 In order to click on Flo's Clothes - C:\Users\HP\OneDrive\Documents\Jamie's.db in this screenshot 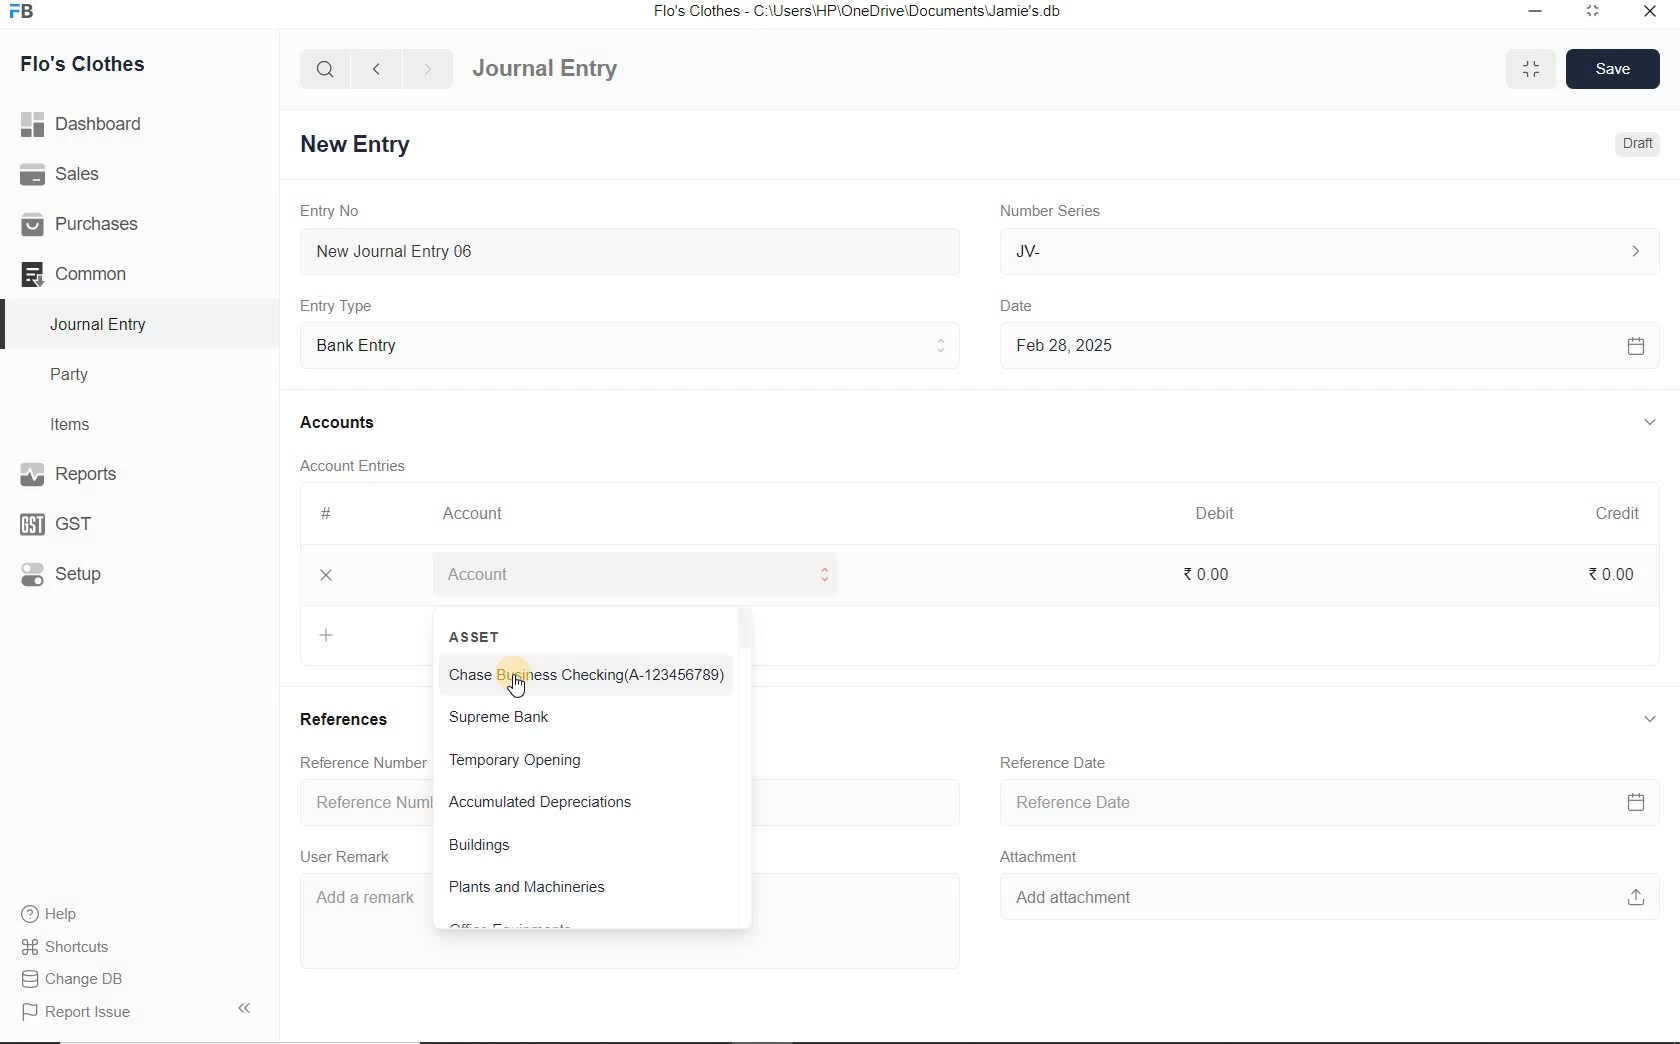, I will do `click(859, 14)`.